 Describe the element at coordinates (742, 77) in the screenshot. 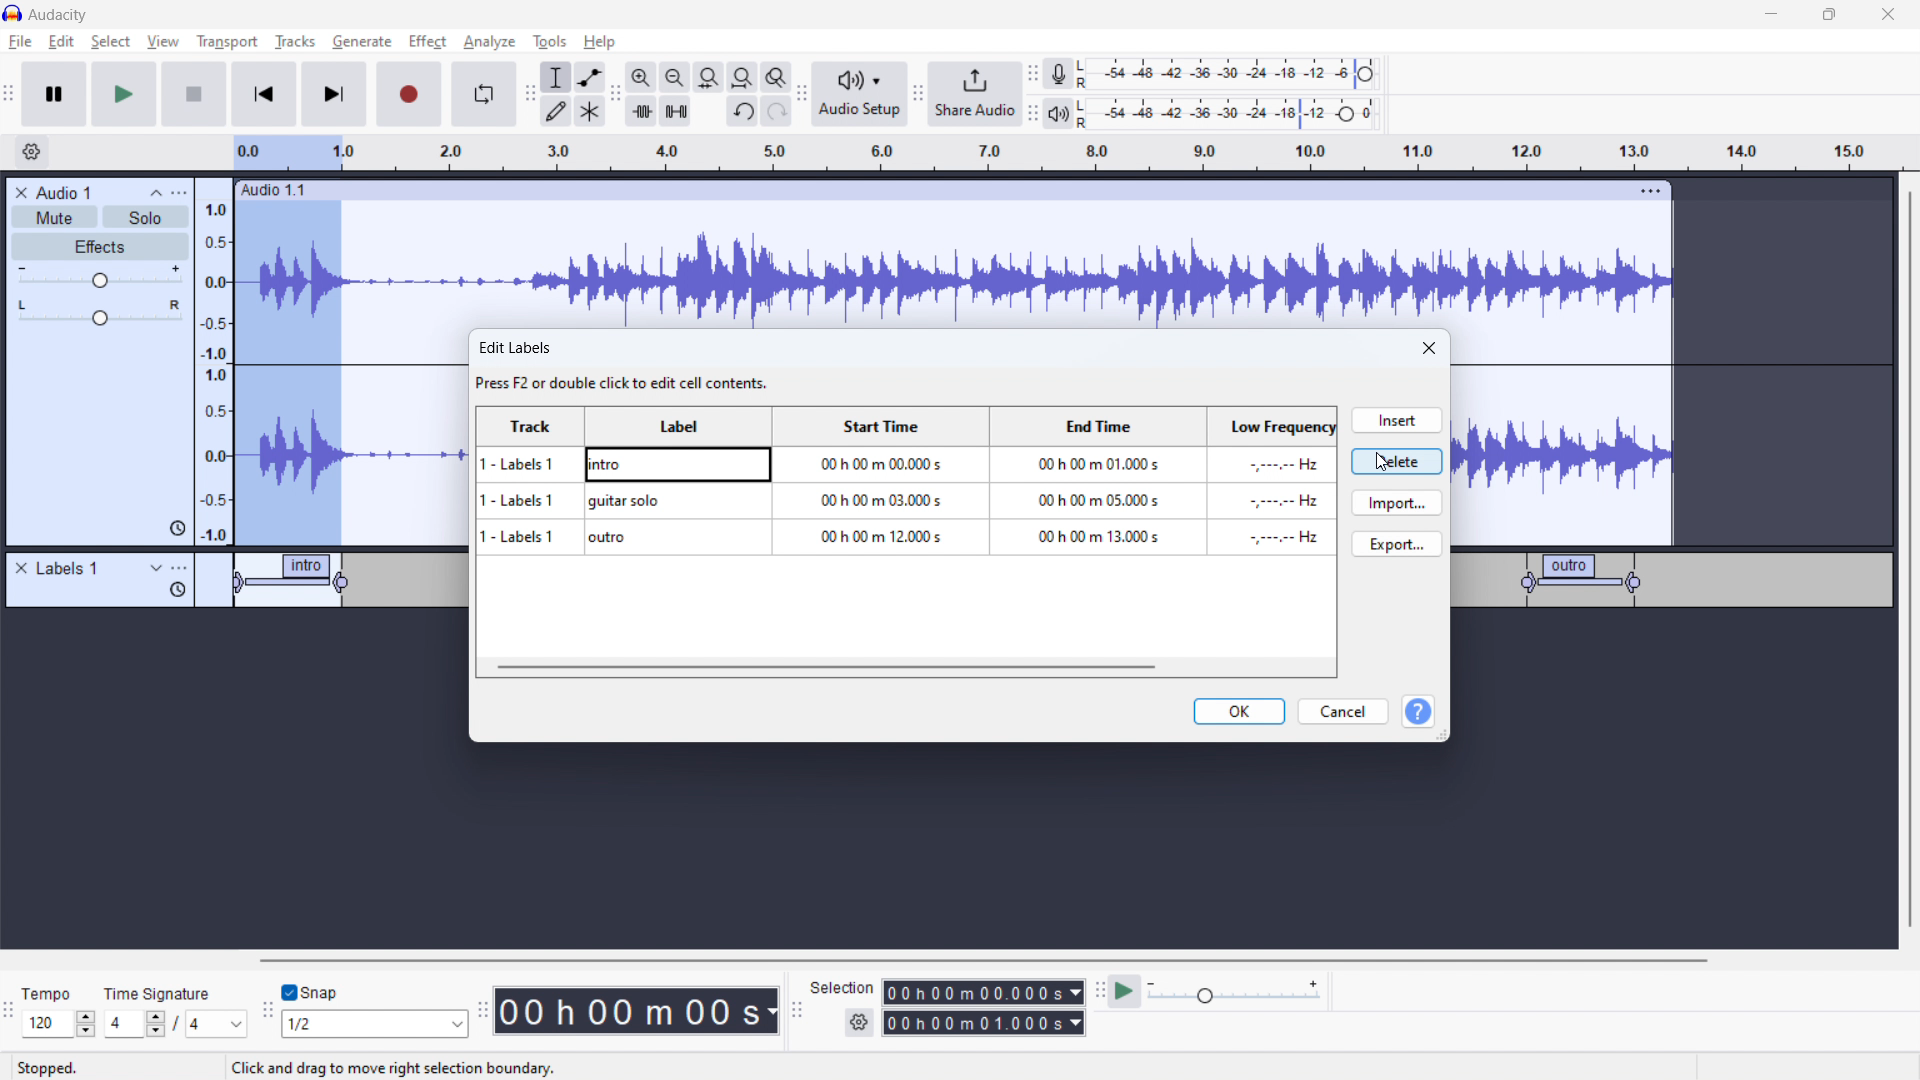

I see `set project to width` at that location.